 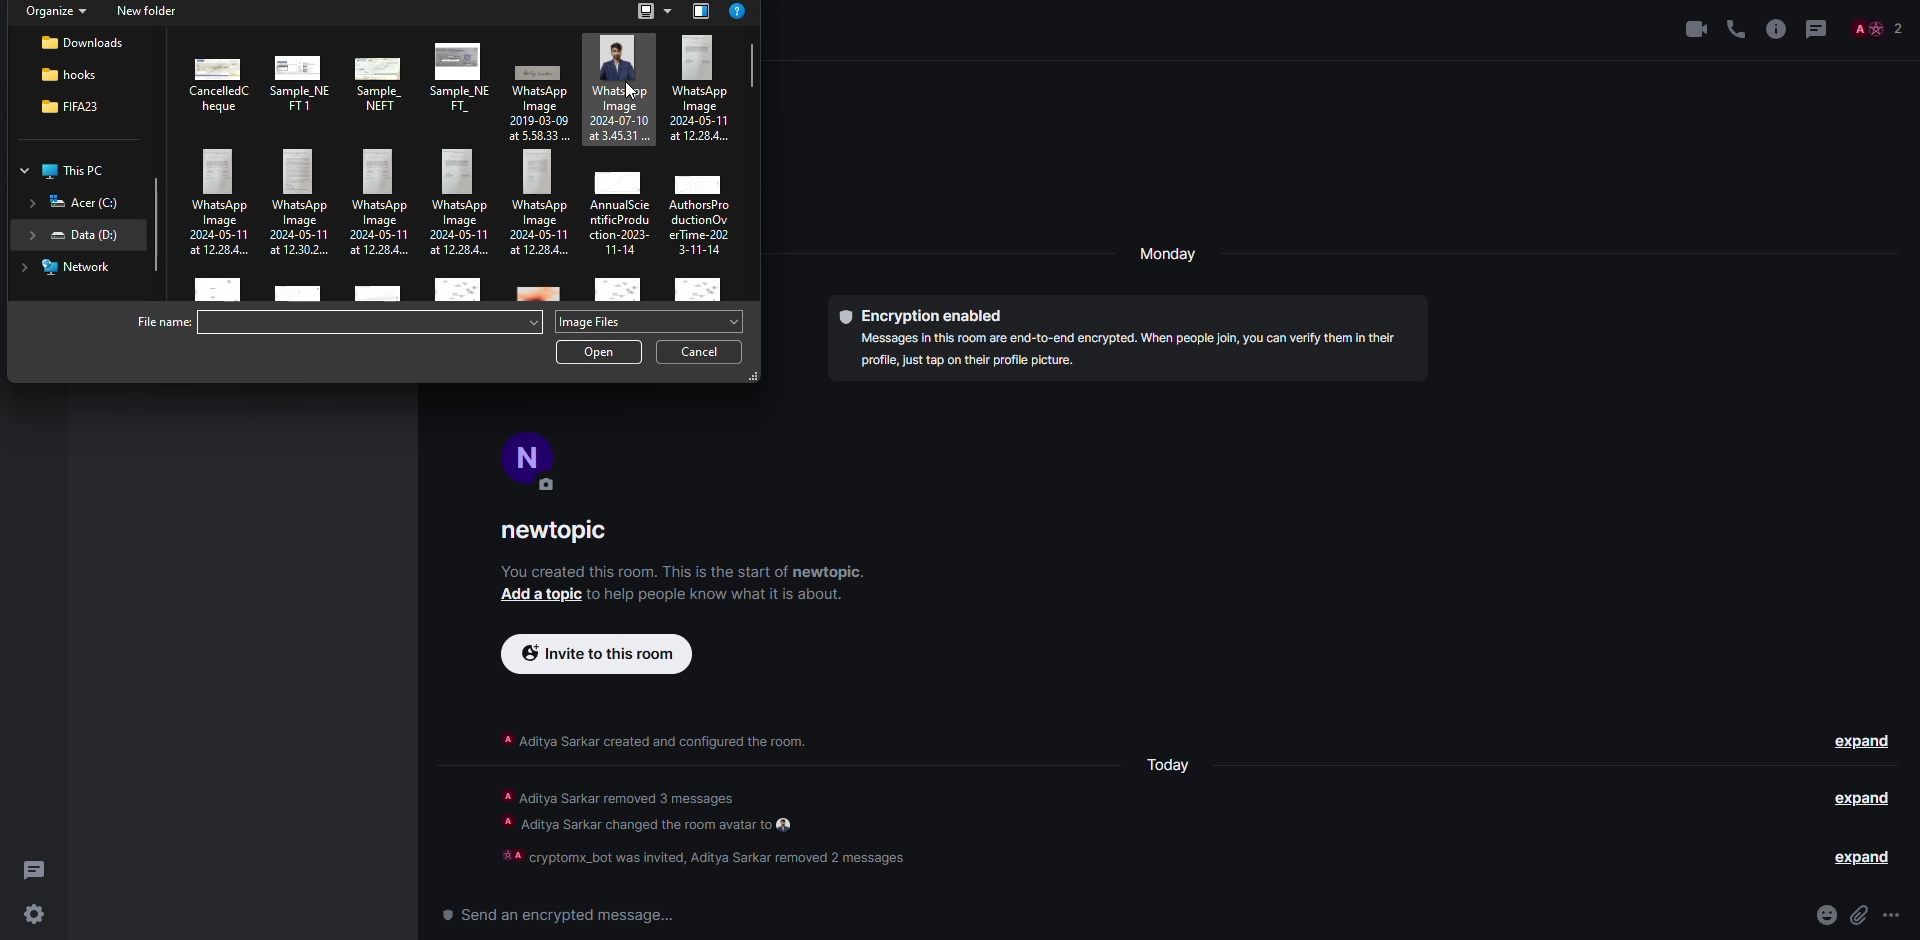 What do you see at coordinates (537, 95) in the screenshot?
I see `click to select` at bounding box center [537, 95].